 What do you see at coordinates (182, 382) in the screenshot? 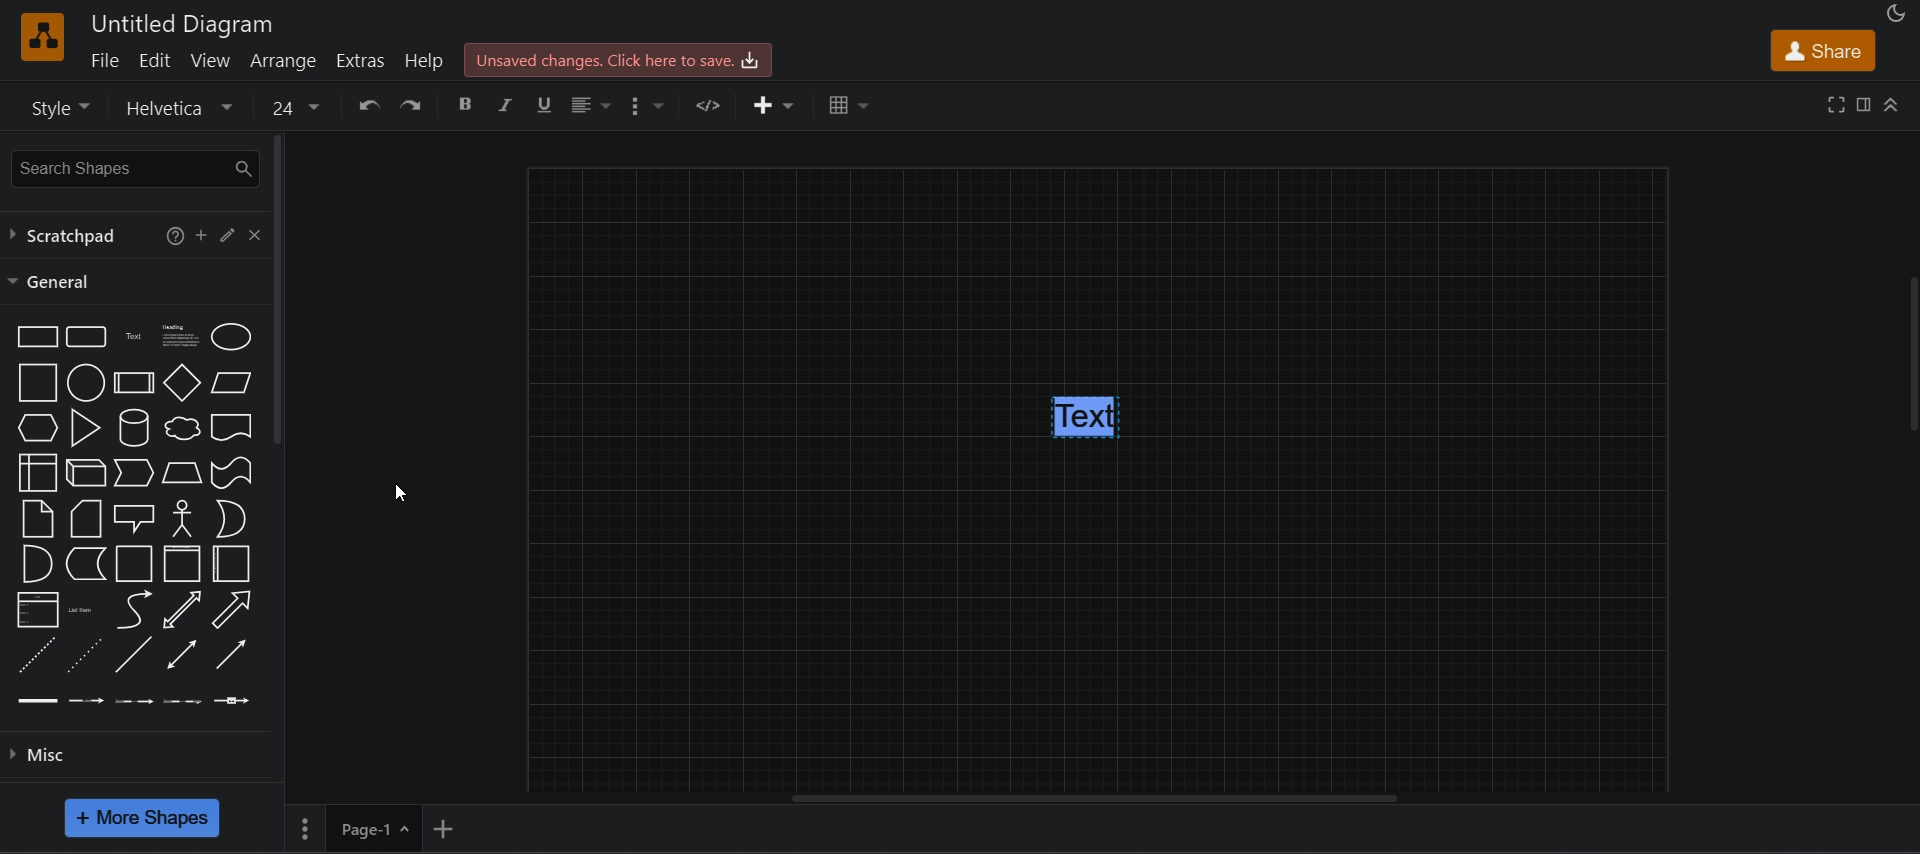
I see `Diamond` at bounding box center [182, 382].